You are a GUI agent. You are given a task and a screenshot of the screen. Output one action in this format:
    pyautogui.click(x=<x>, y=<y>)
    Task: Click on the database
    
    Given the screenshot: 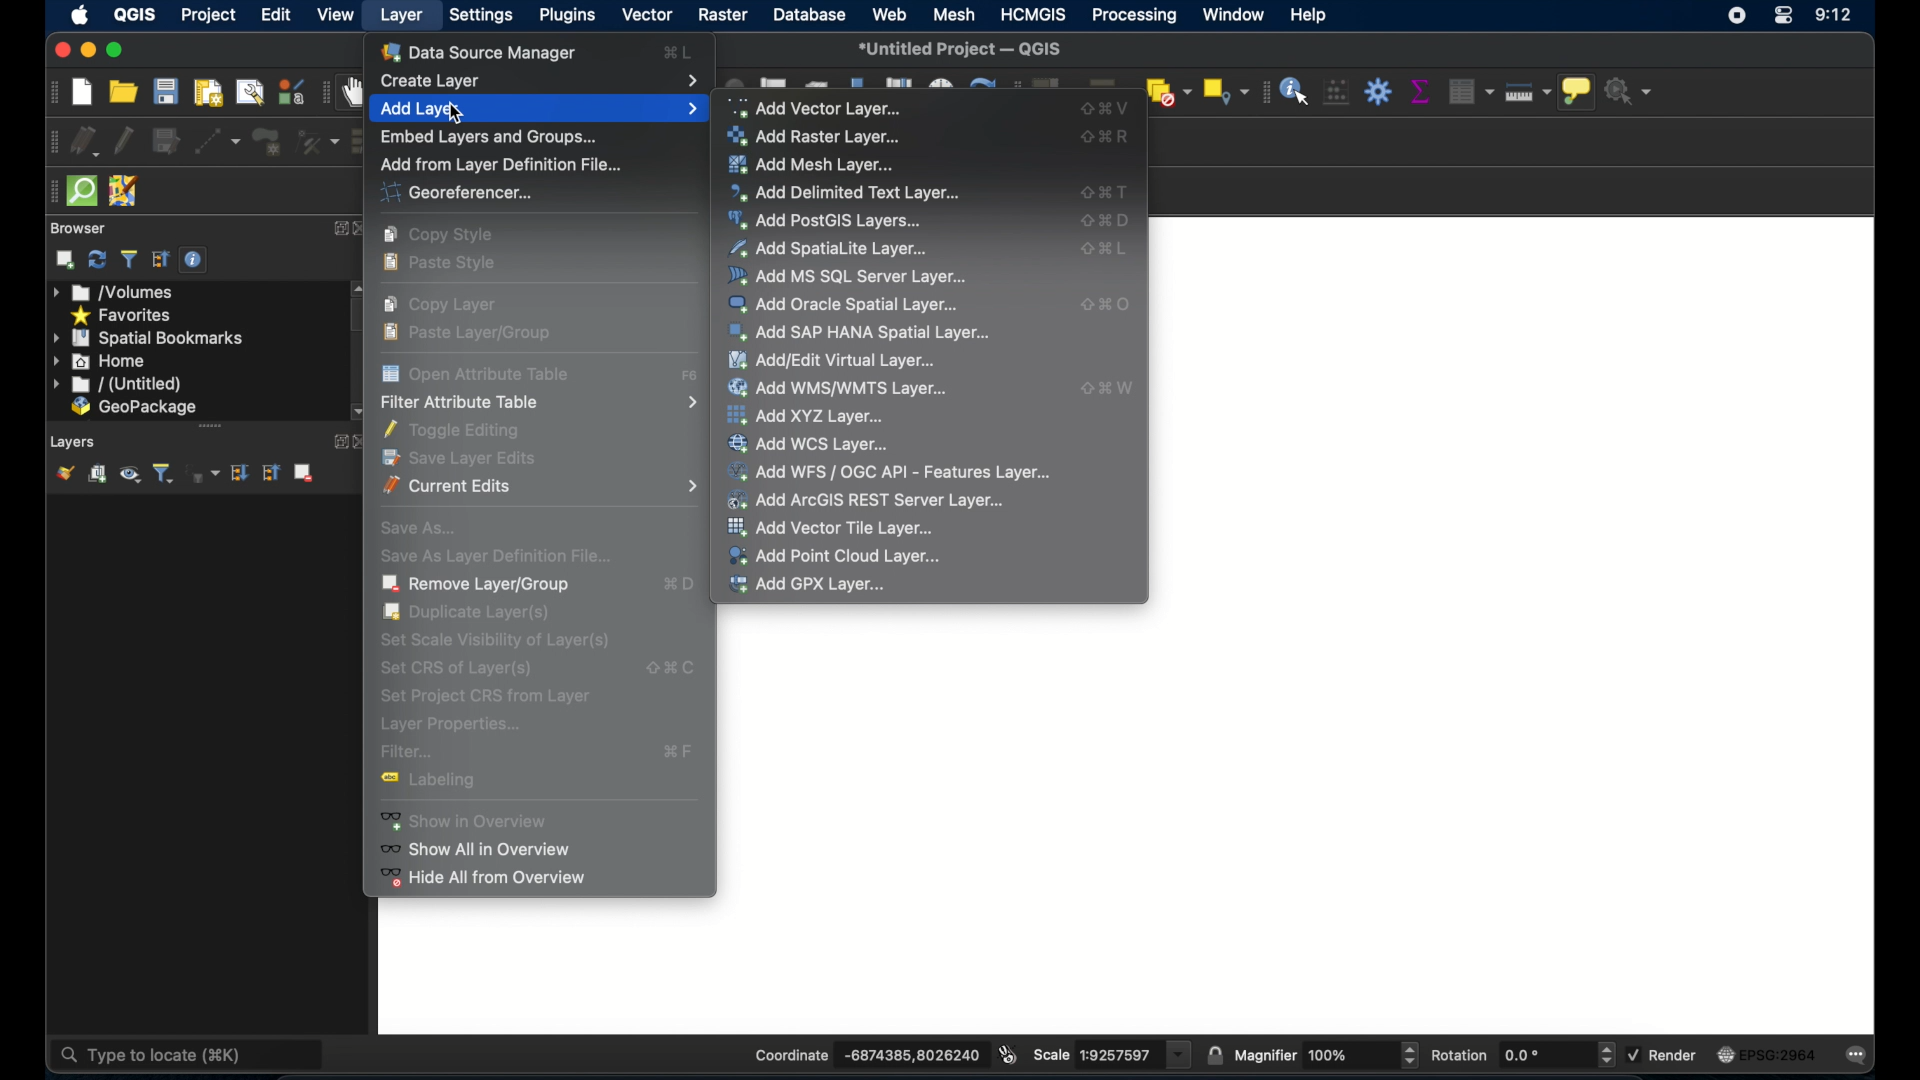 What is the action you would take?
    pyautogui.click(x=808, y=14)
    